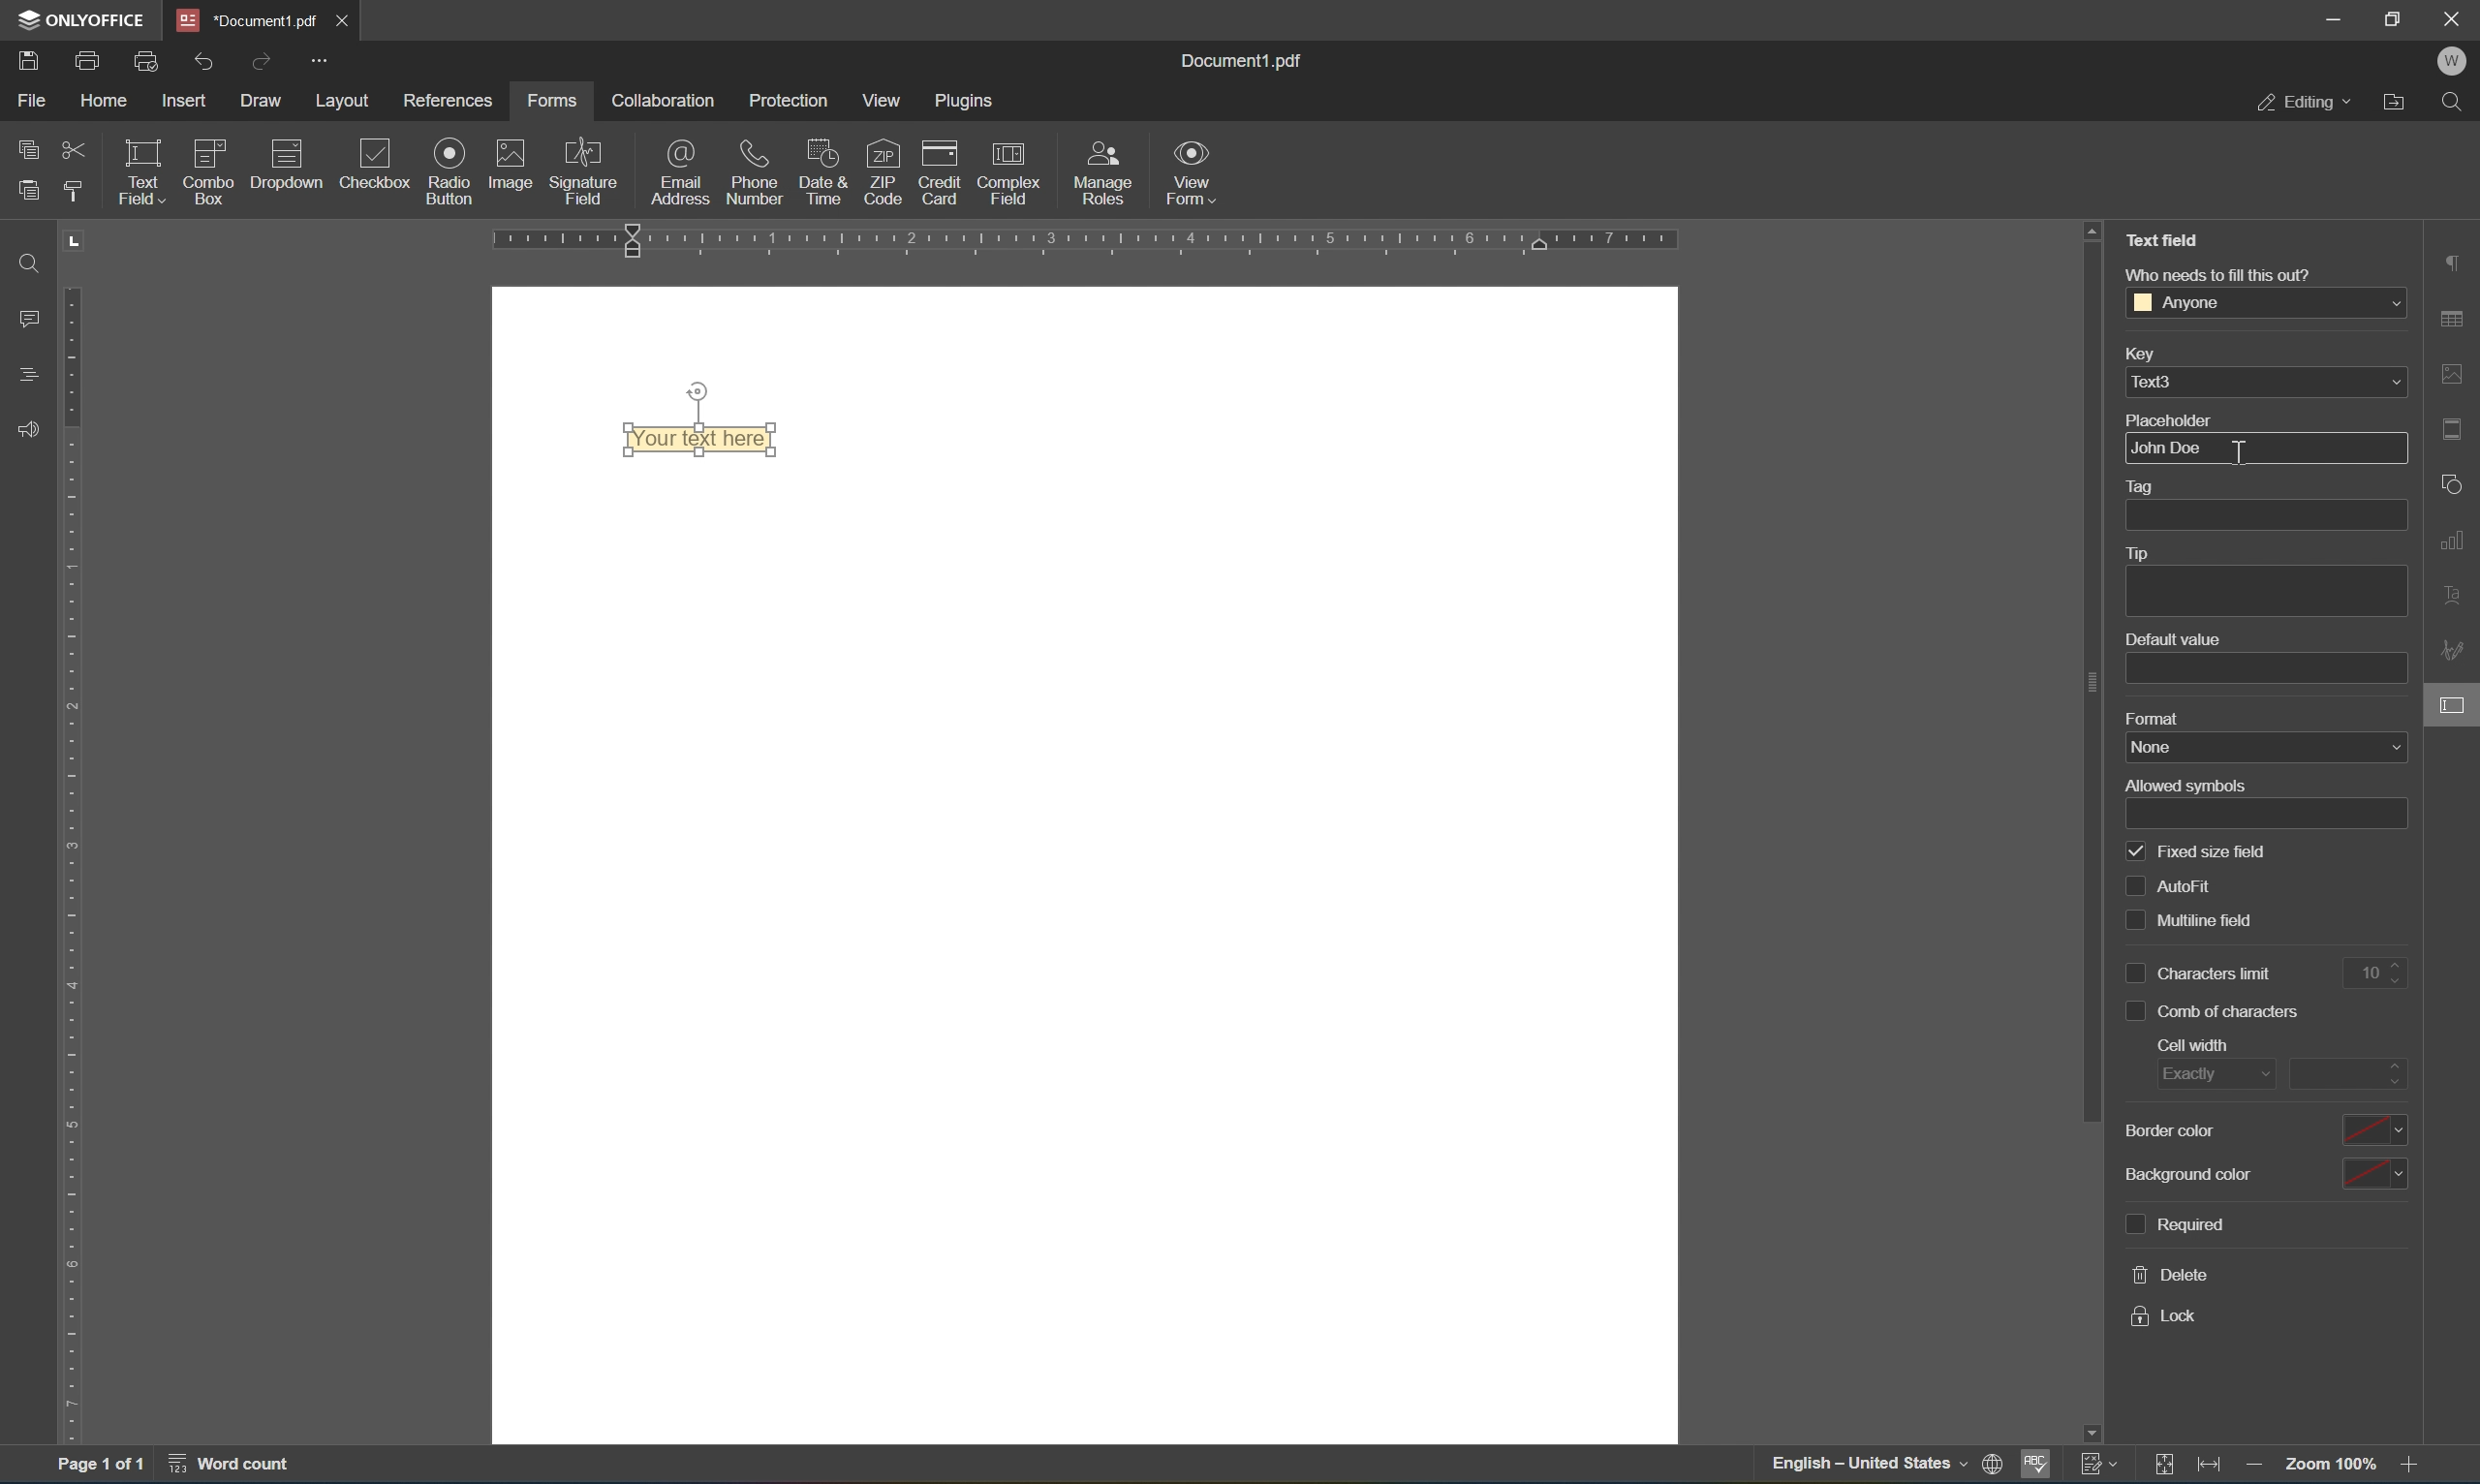  I want to click on key, so click(2153, 354).